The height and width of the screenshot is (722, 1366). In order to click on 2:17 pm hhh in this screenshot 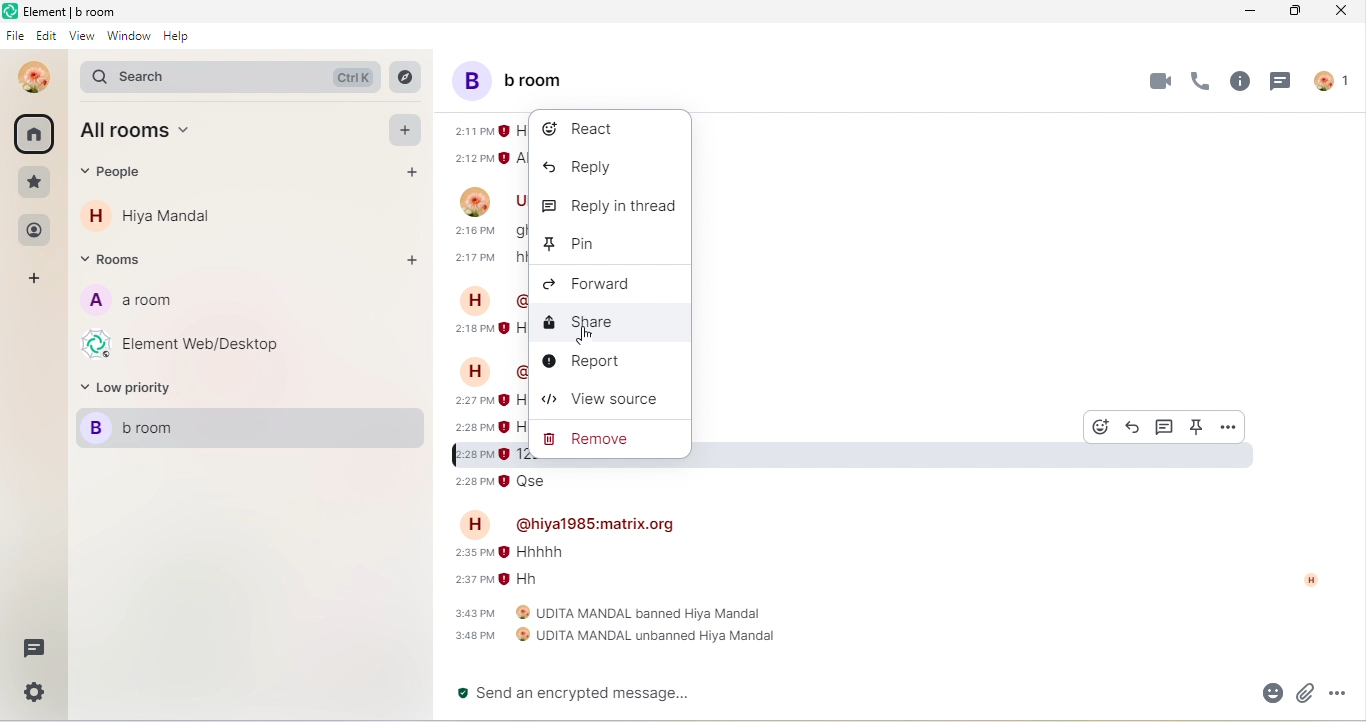, I will do `click(487, 257)`.